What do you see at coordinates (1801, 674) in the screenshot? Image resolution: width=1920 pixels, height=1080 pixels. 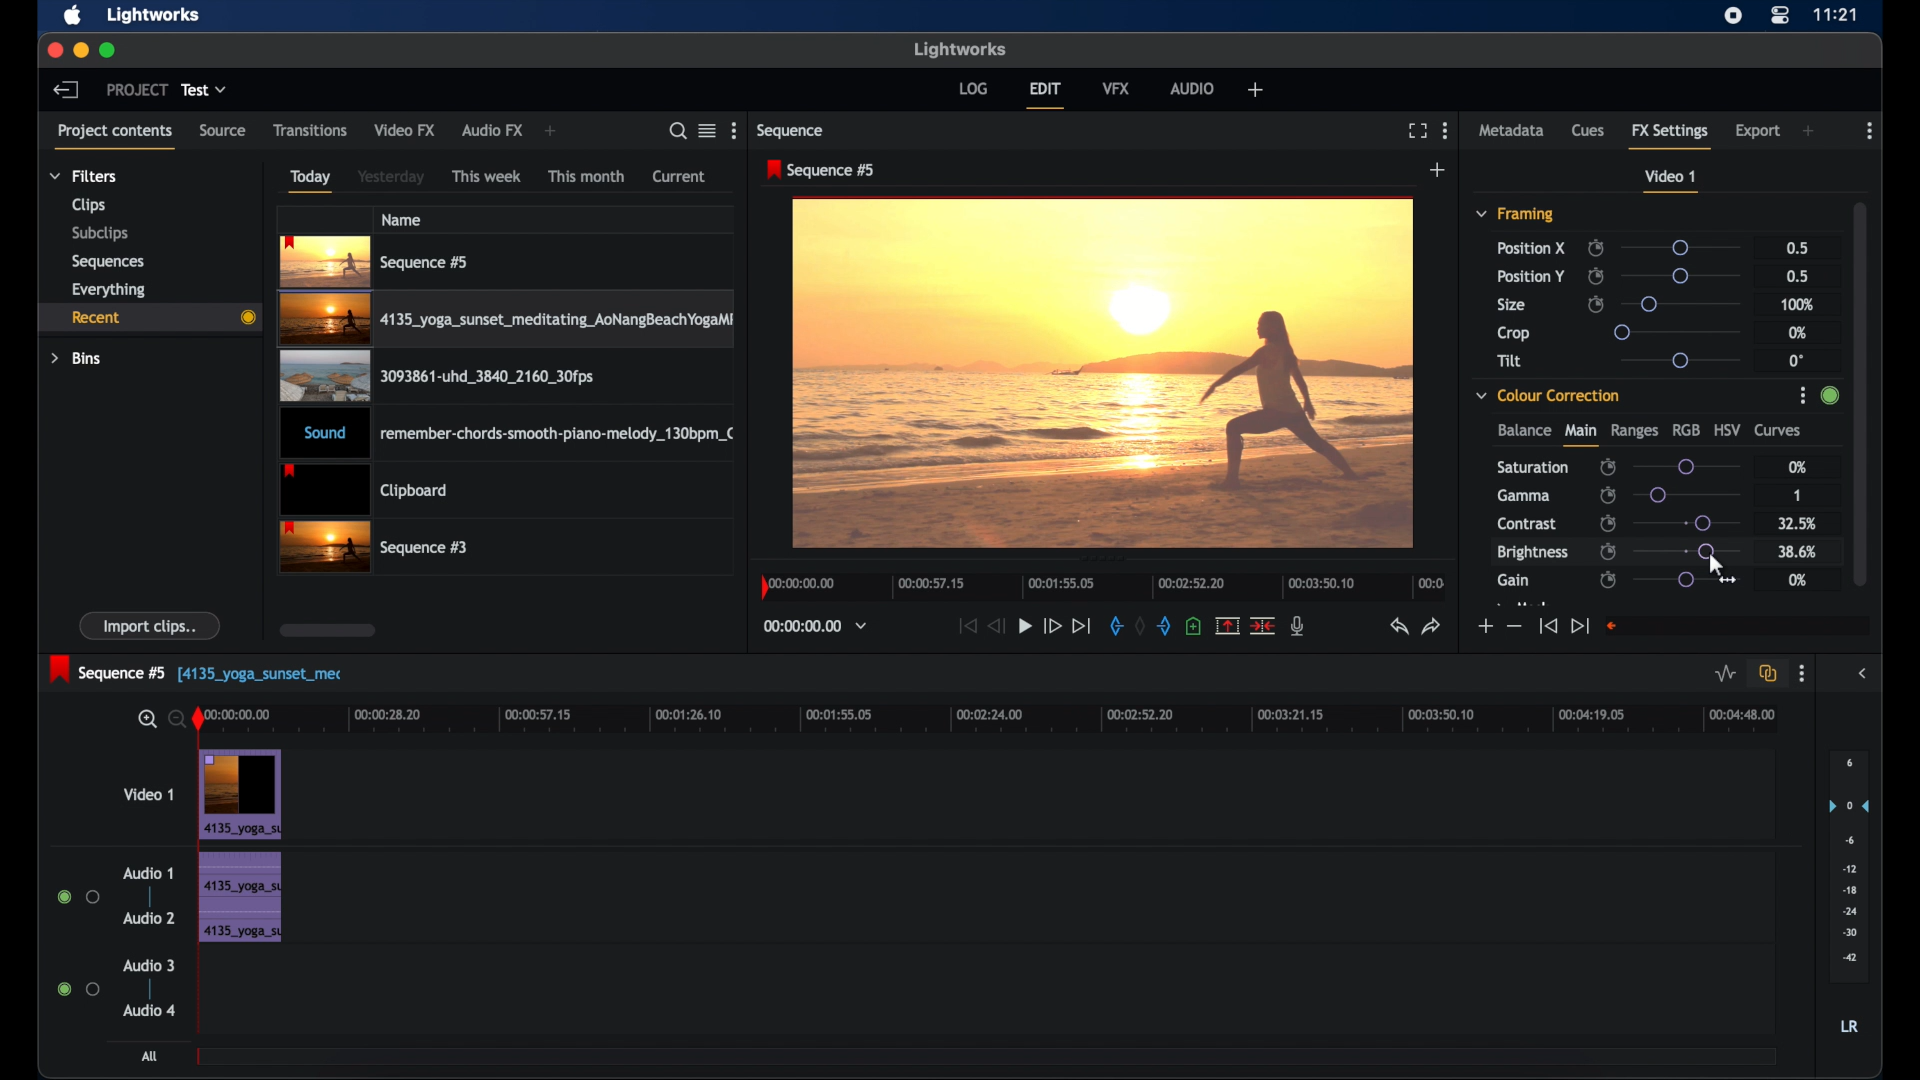 I see `more options` at bounding box center [1801, 674].